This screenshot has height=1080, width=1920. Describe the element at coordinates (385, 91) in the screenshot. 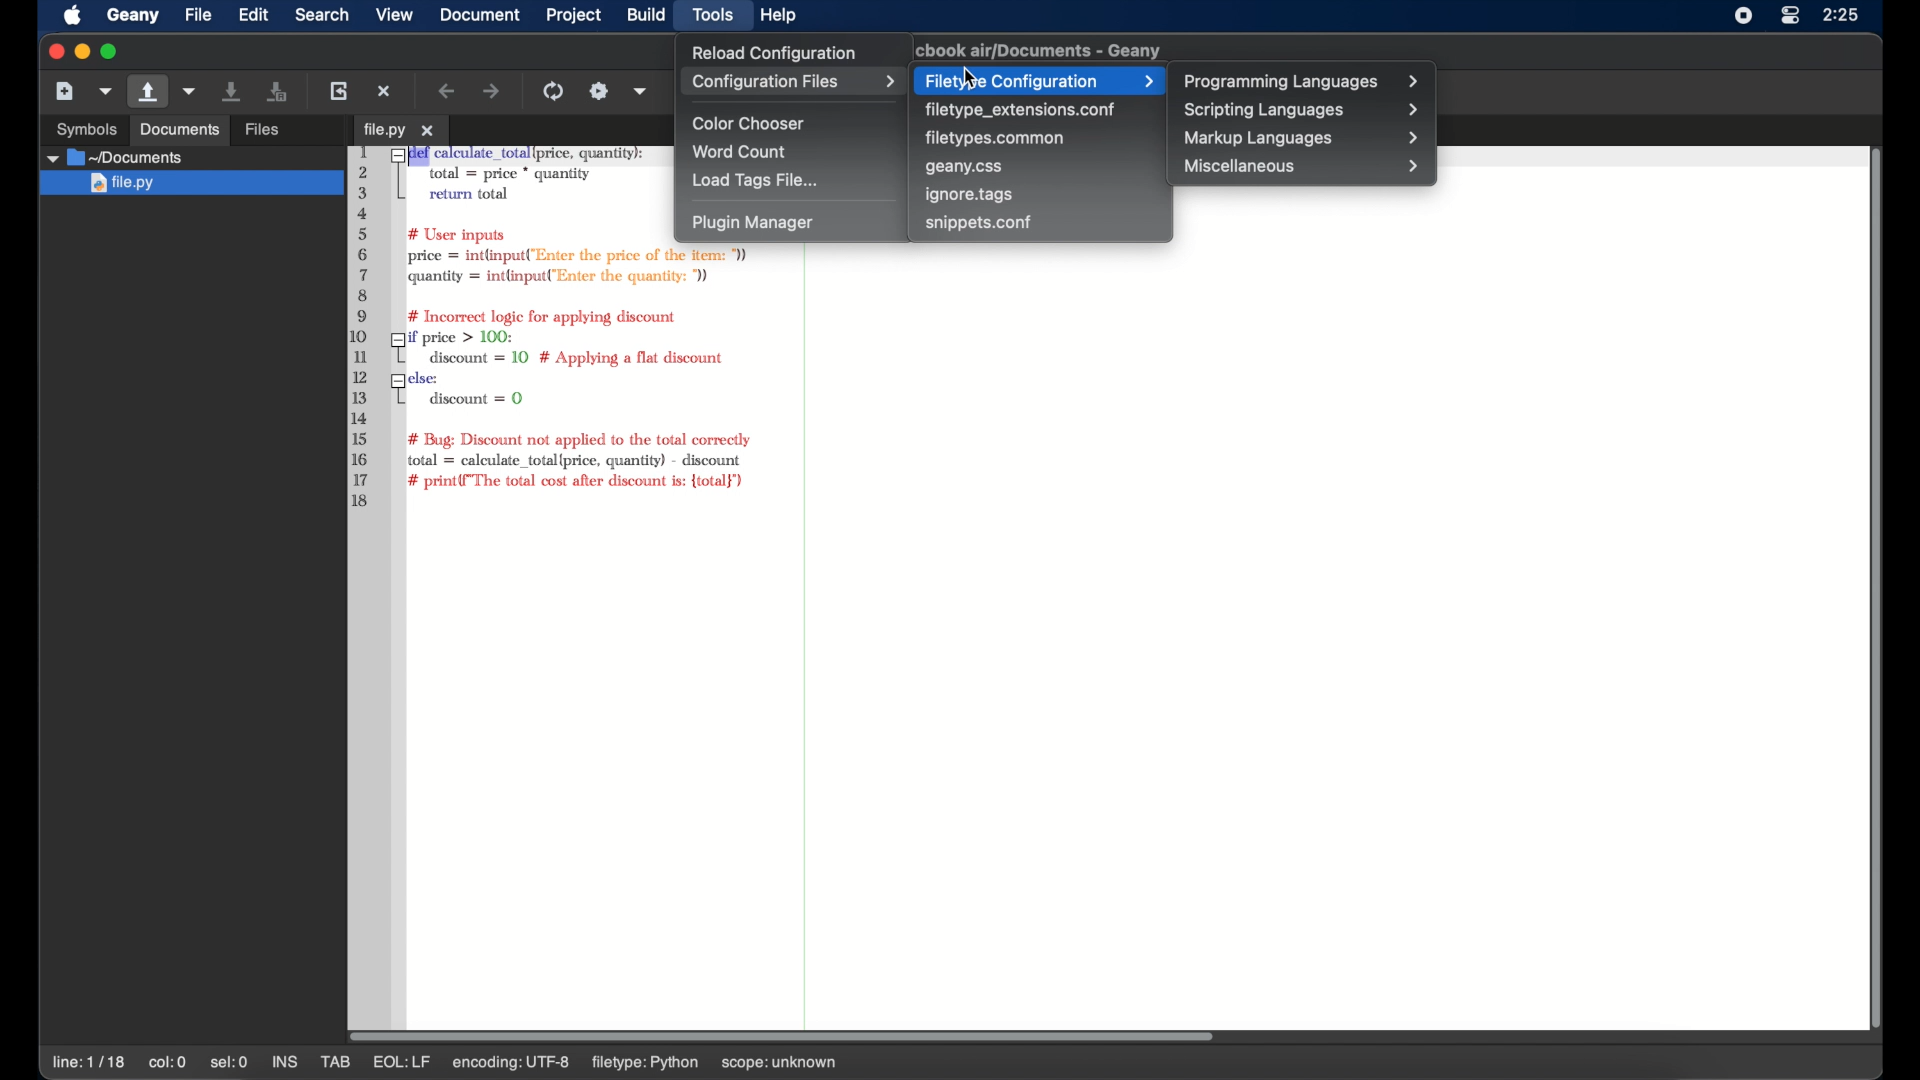

I see `close the current file` at that location.